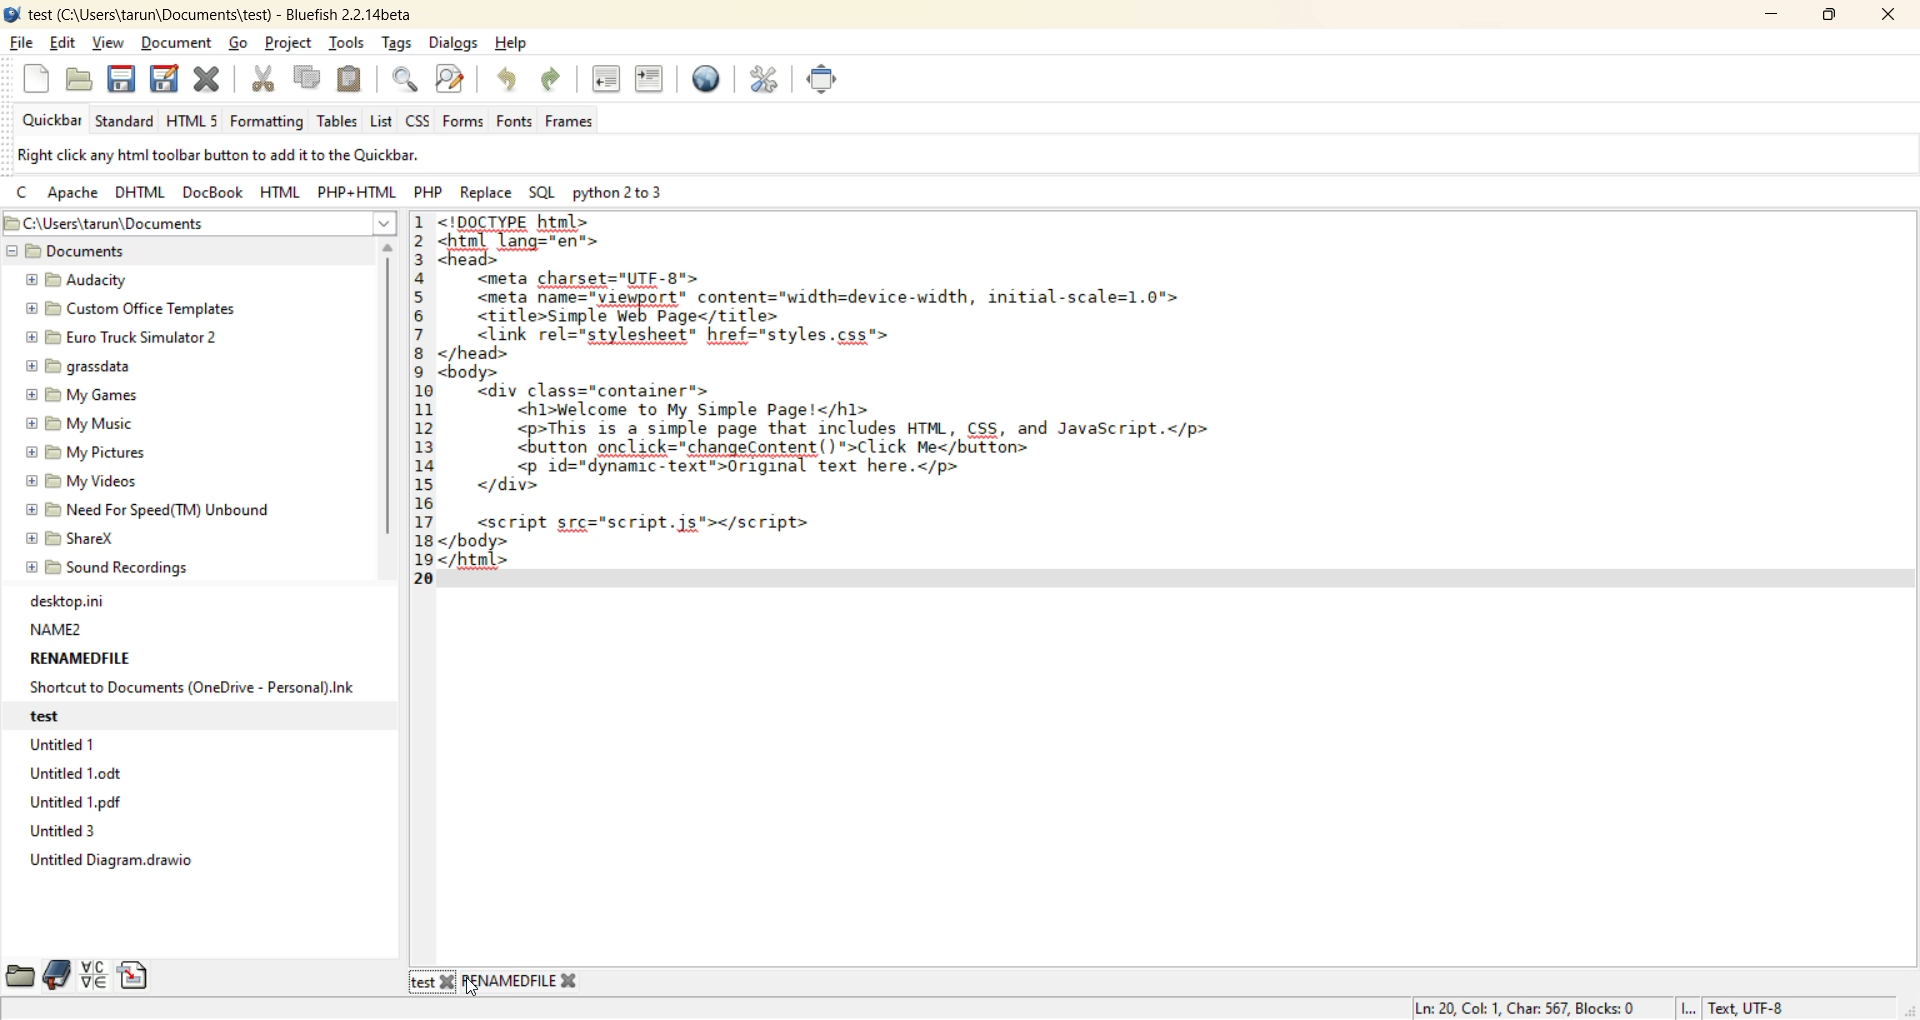 This screenshot has width=1920, height=1020. Describe the element at coordinates (80, 656) in the screenshot. I see `RENAMEDFILE` at that location.